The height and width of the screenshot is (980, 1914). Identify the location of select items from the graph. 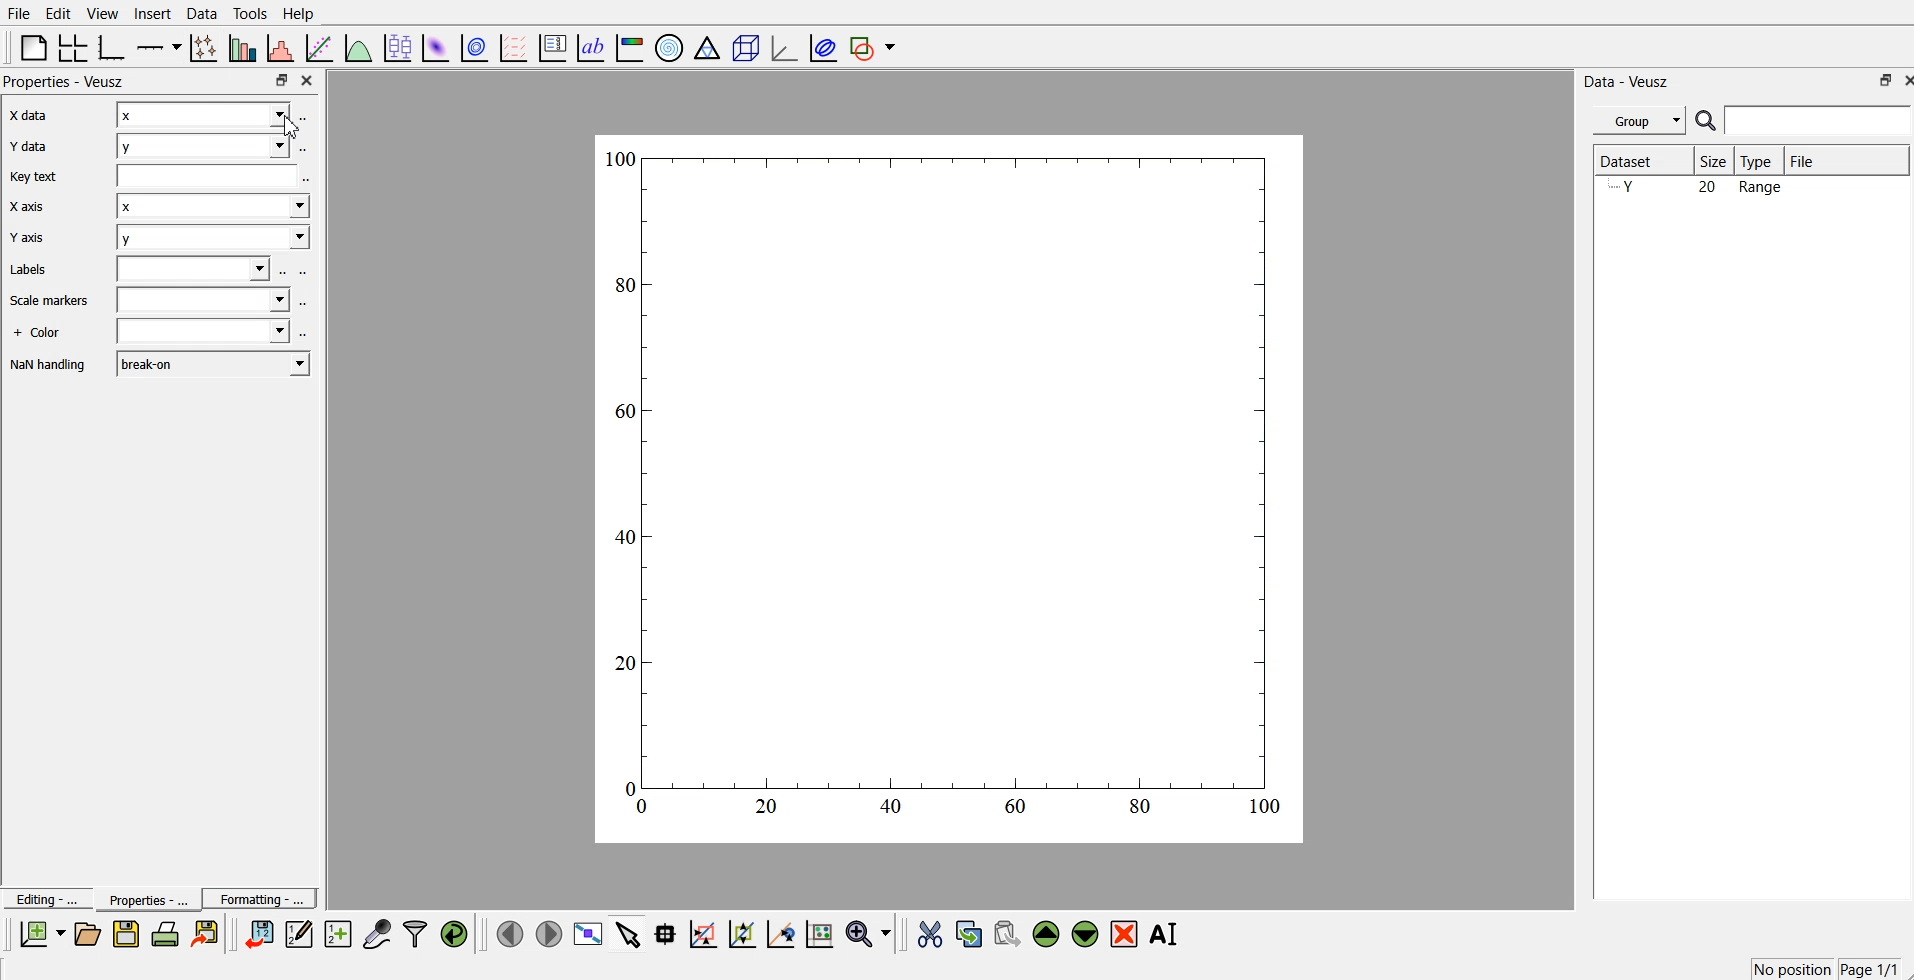
(631, 932).